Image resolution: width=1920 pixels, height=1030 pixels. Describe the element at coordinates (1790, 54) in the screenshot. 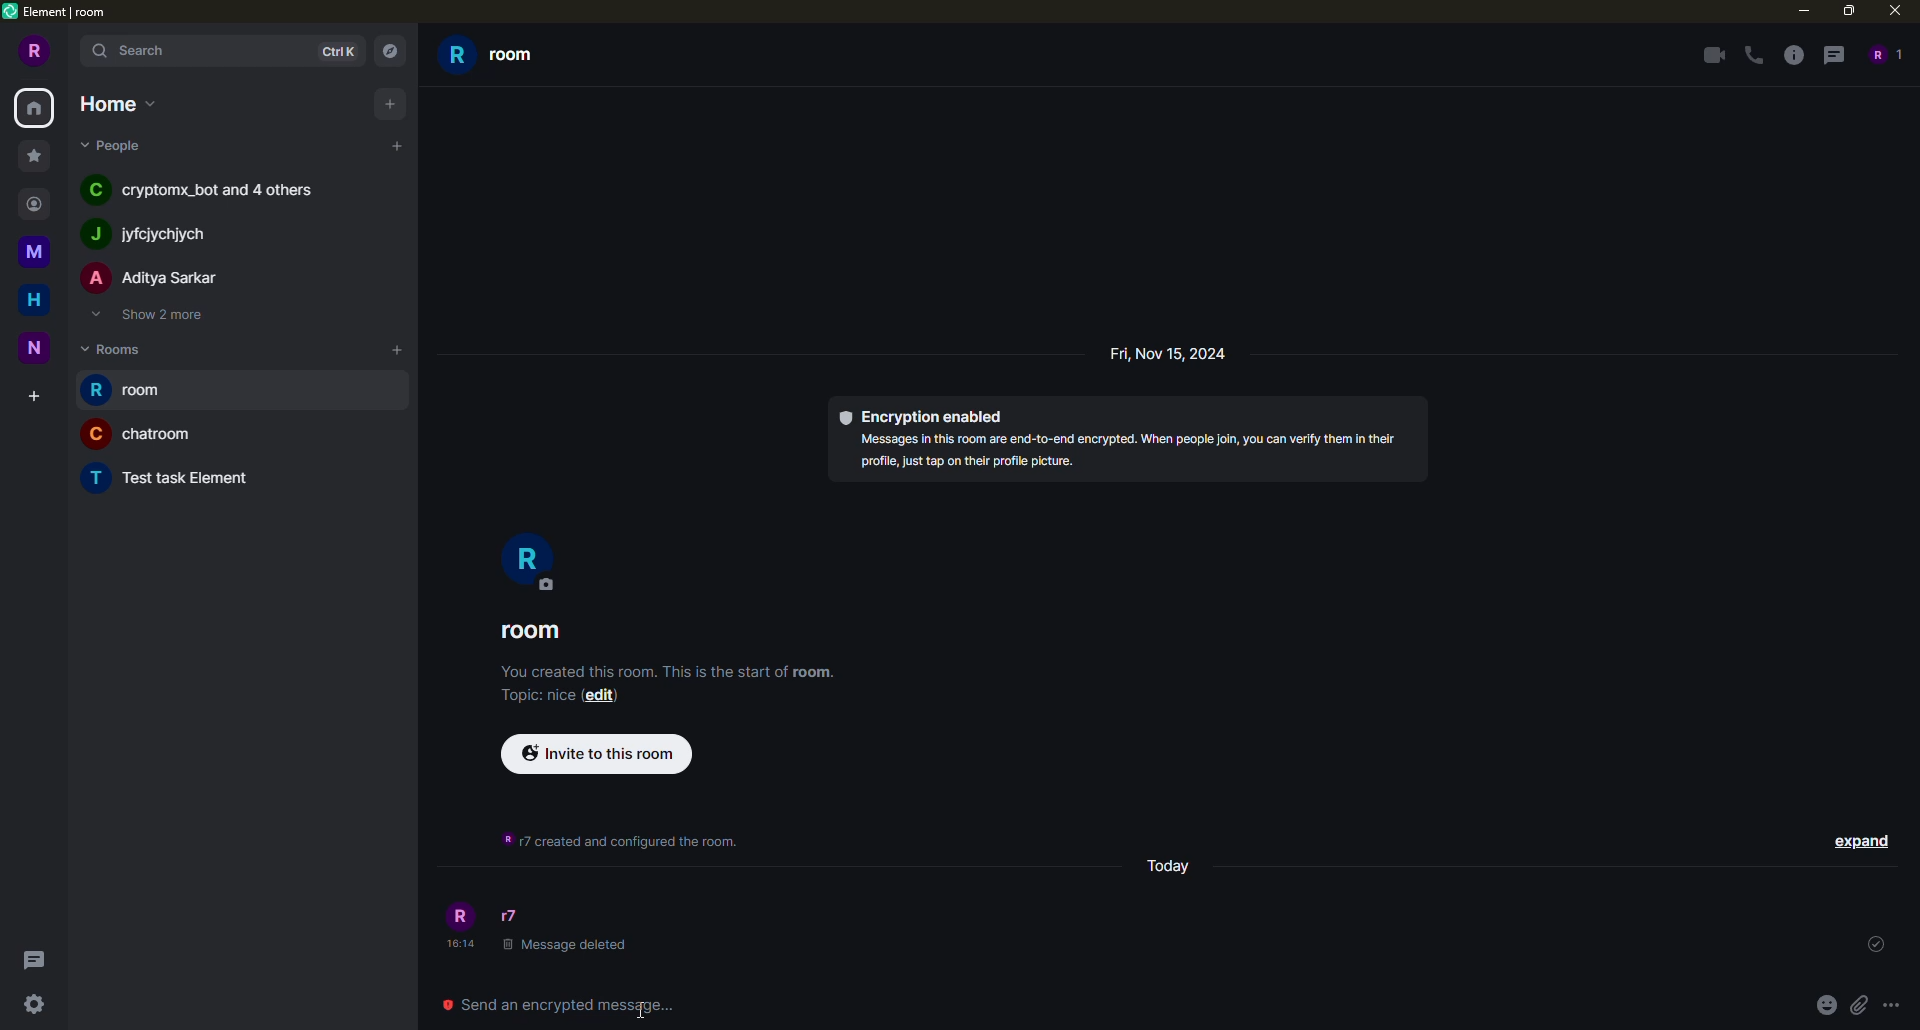

I see `info` at that location.